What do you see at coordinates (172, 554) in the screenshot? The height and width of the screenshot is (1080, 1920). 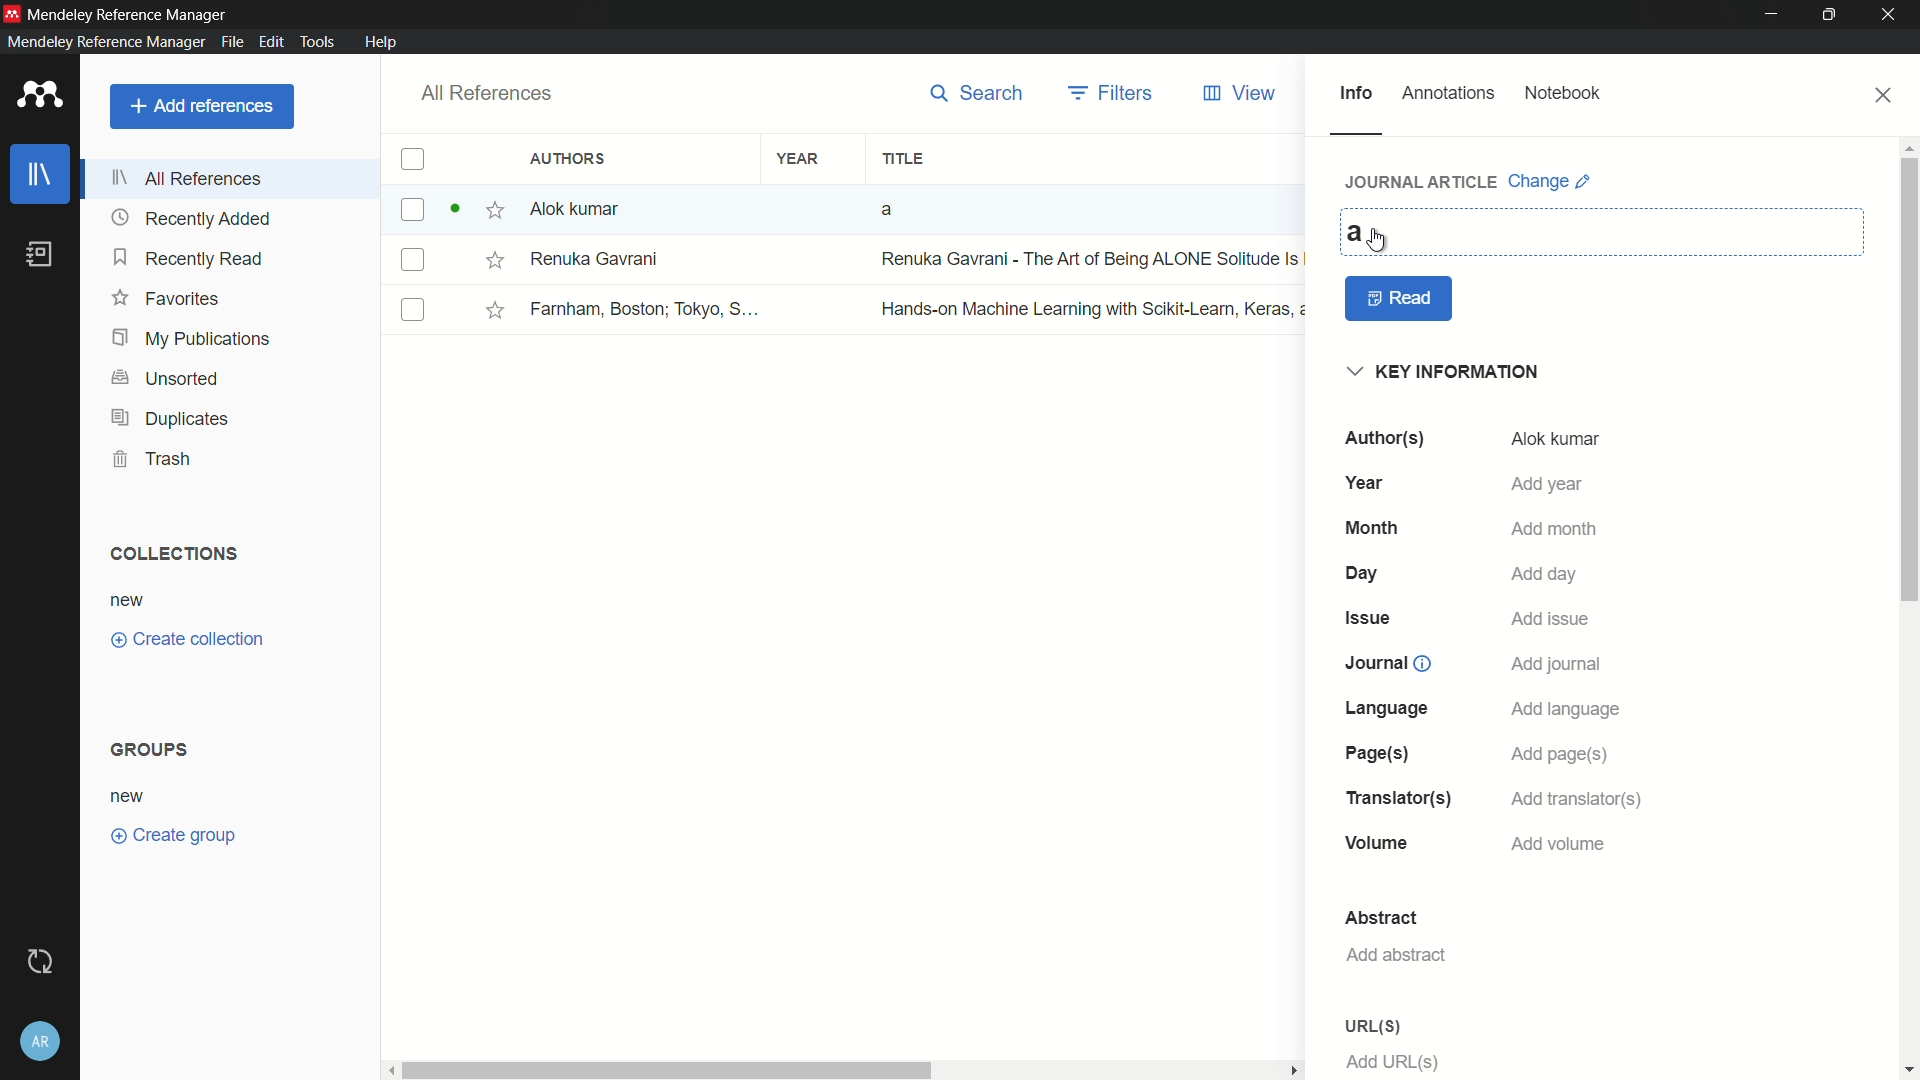 I see `collections` at bounding box center [172, 554].